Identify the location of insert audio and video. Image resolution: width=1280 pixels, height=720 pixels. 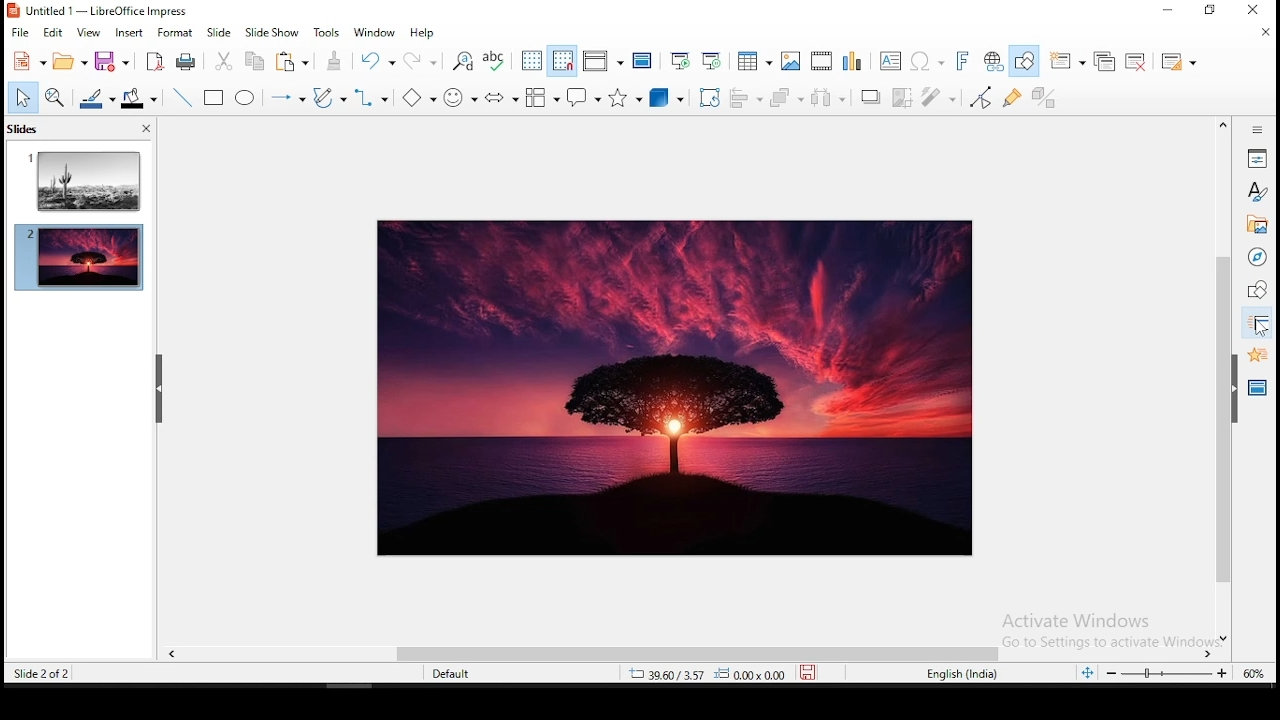
(822, 60).